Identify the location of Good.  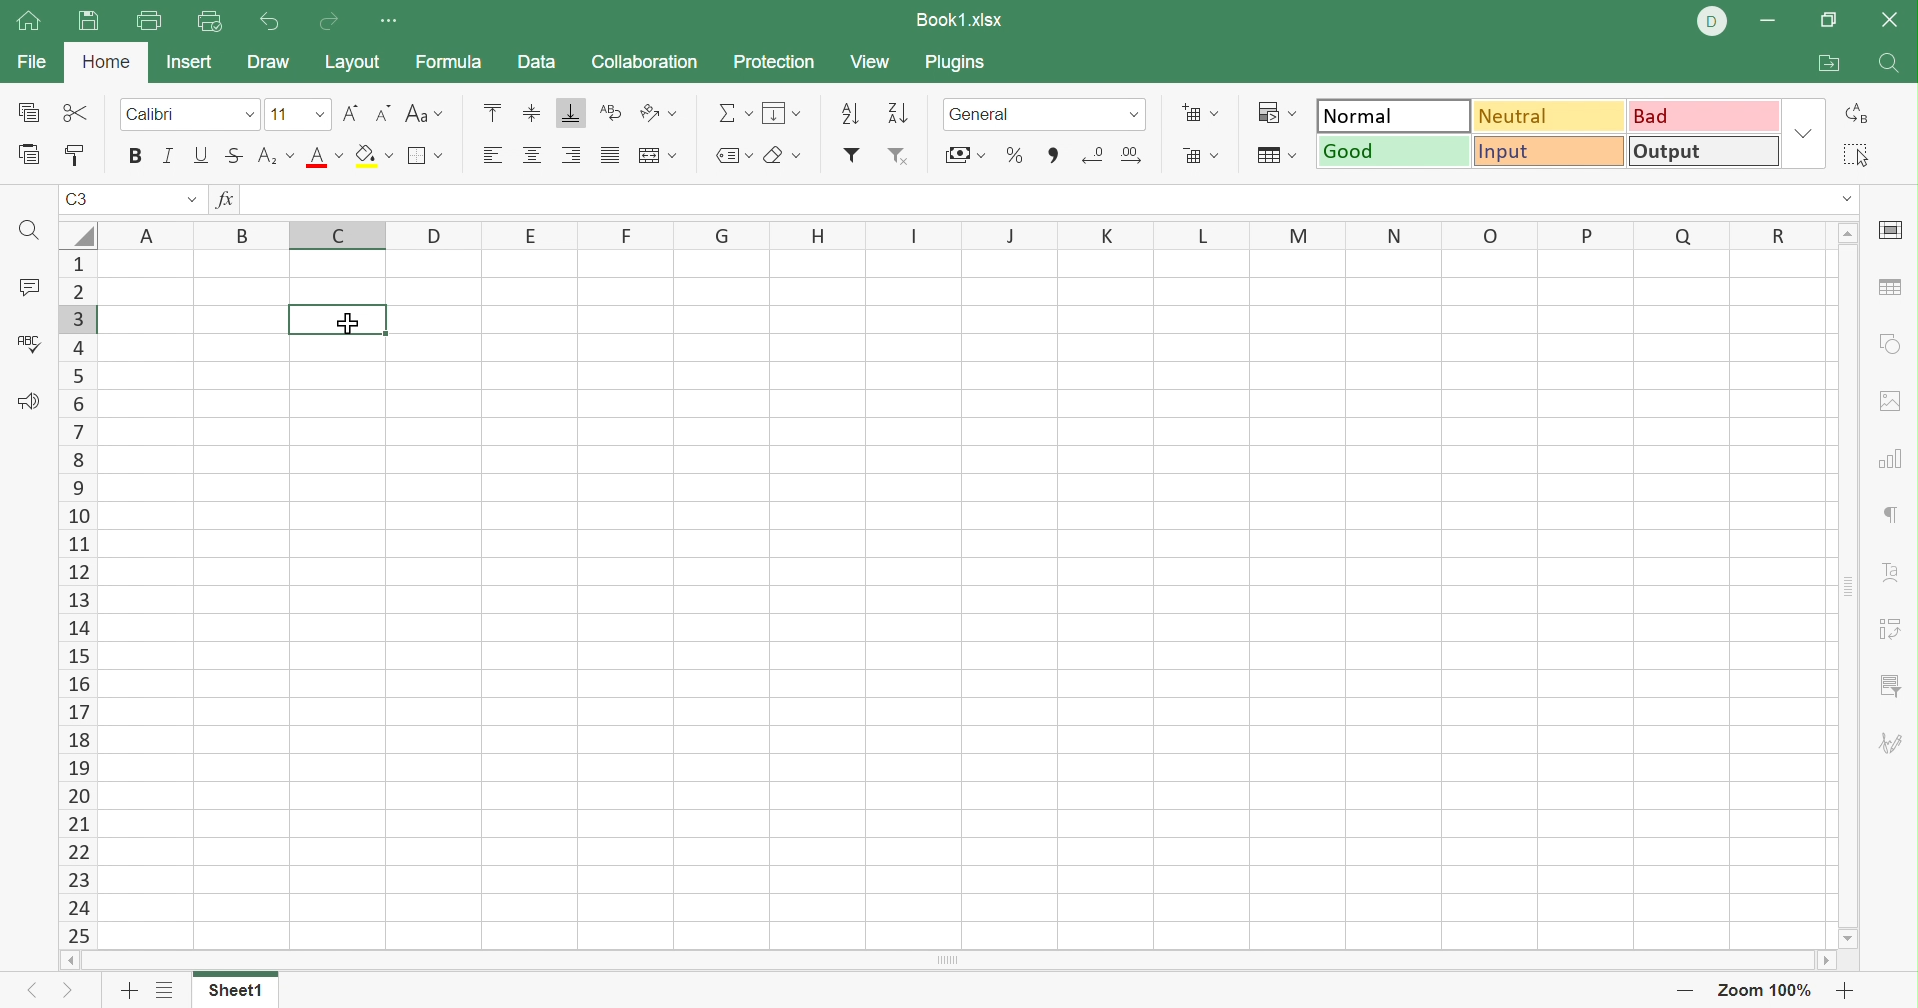
(1391, 150).